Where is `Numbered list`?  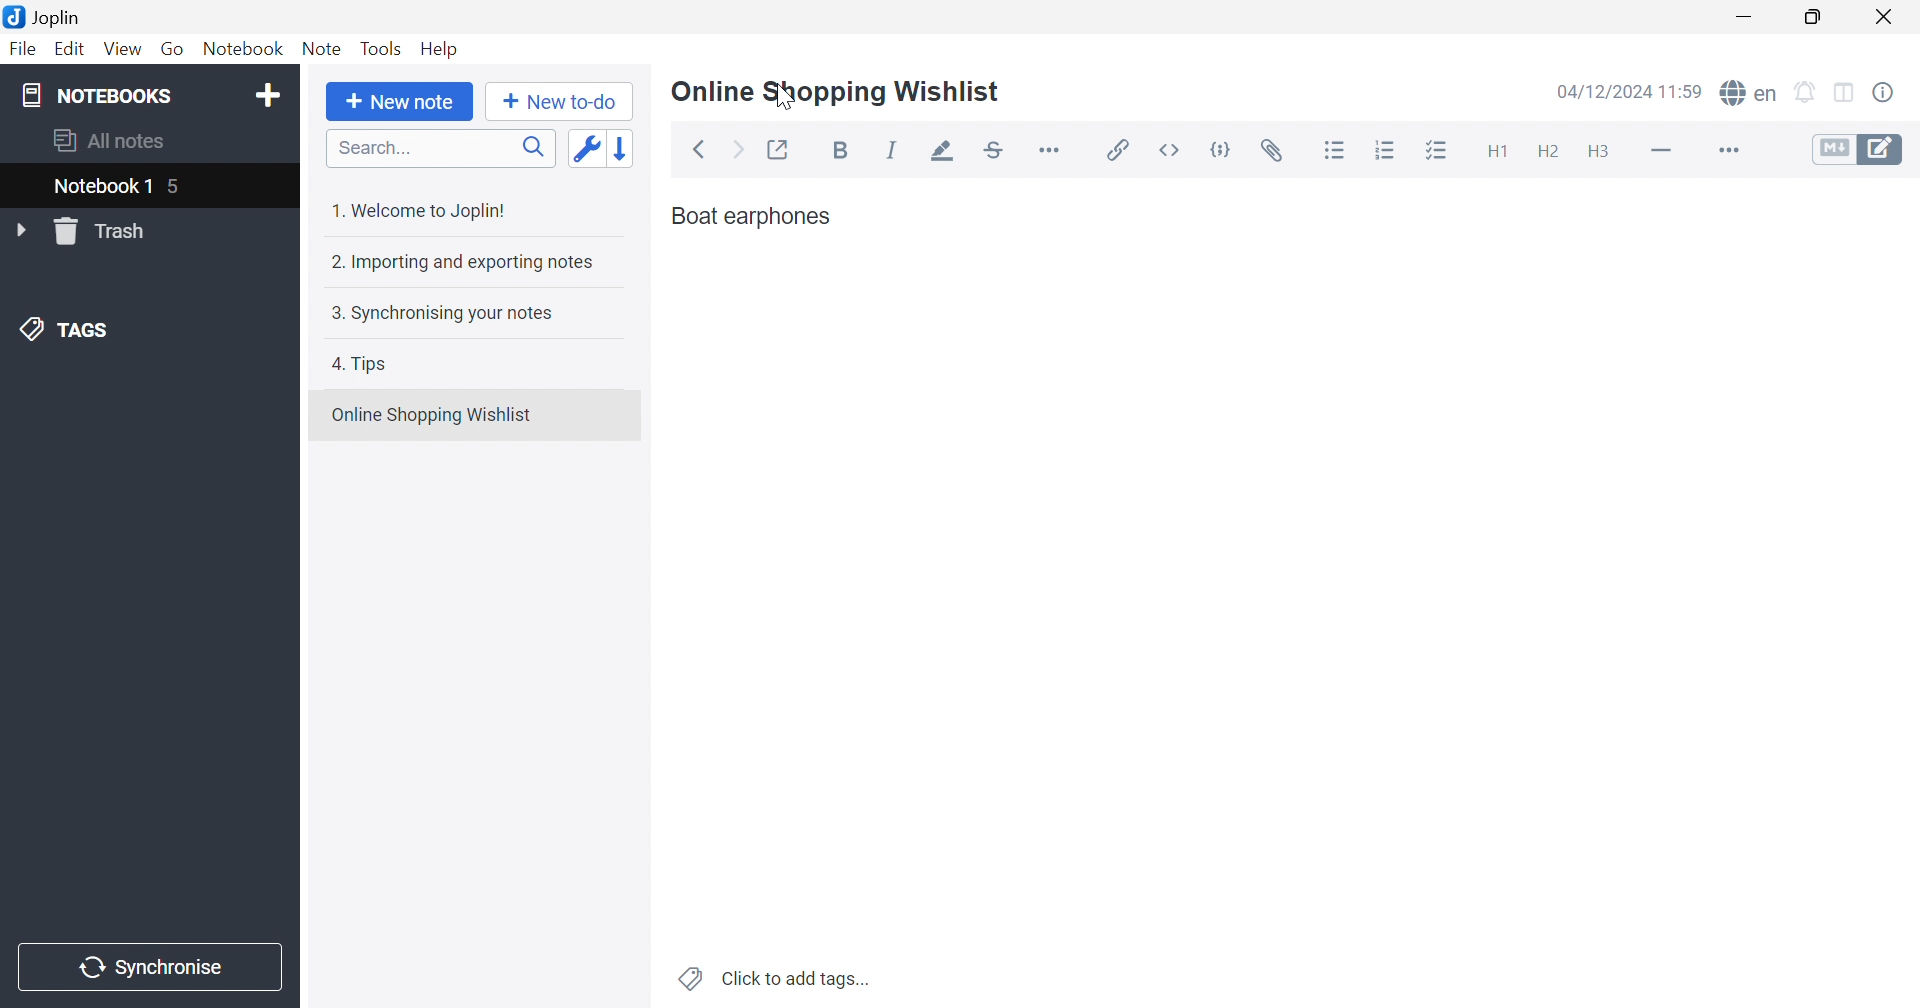
Numbered list is located at coordinates (1388, 152).